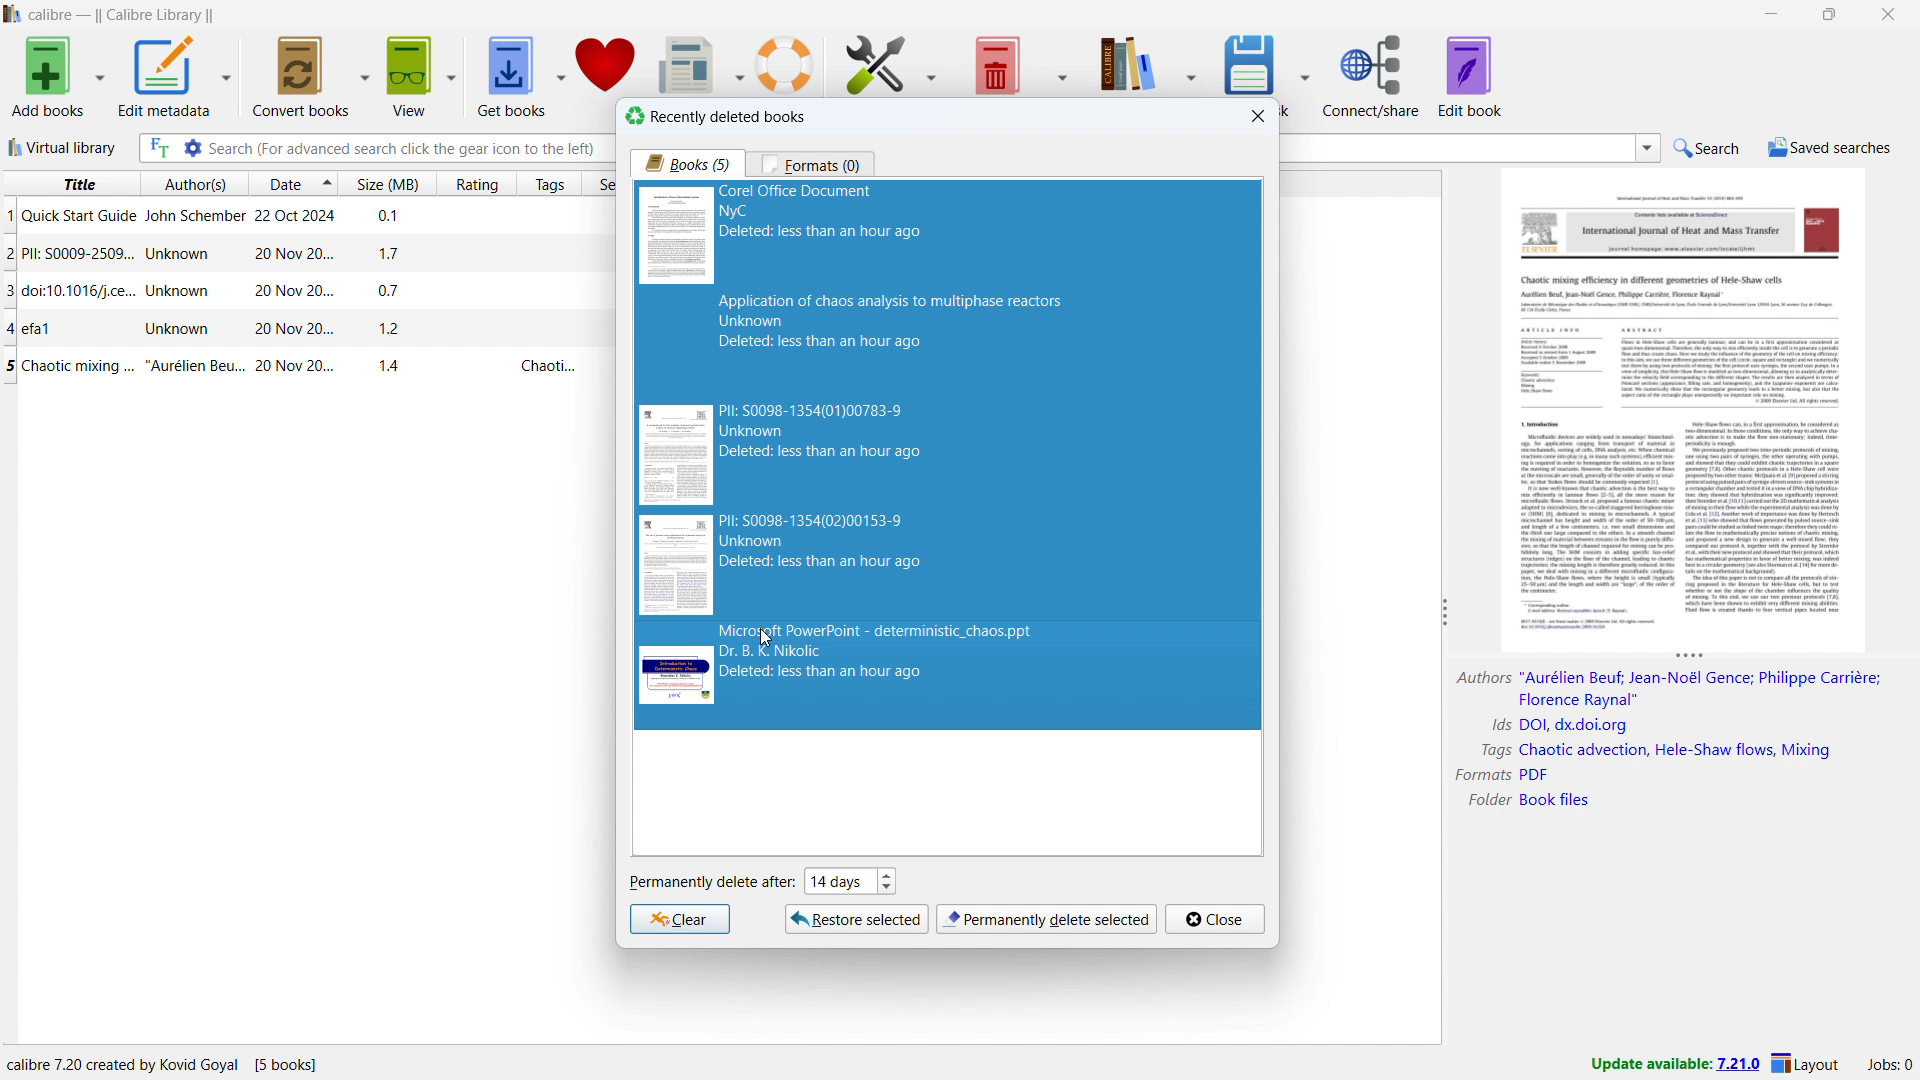 The width and height of the screenshot is (1920, 1080). Describe the element at coordinates (122, 15) in the screenshot. I see `title` at that location.